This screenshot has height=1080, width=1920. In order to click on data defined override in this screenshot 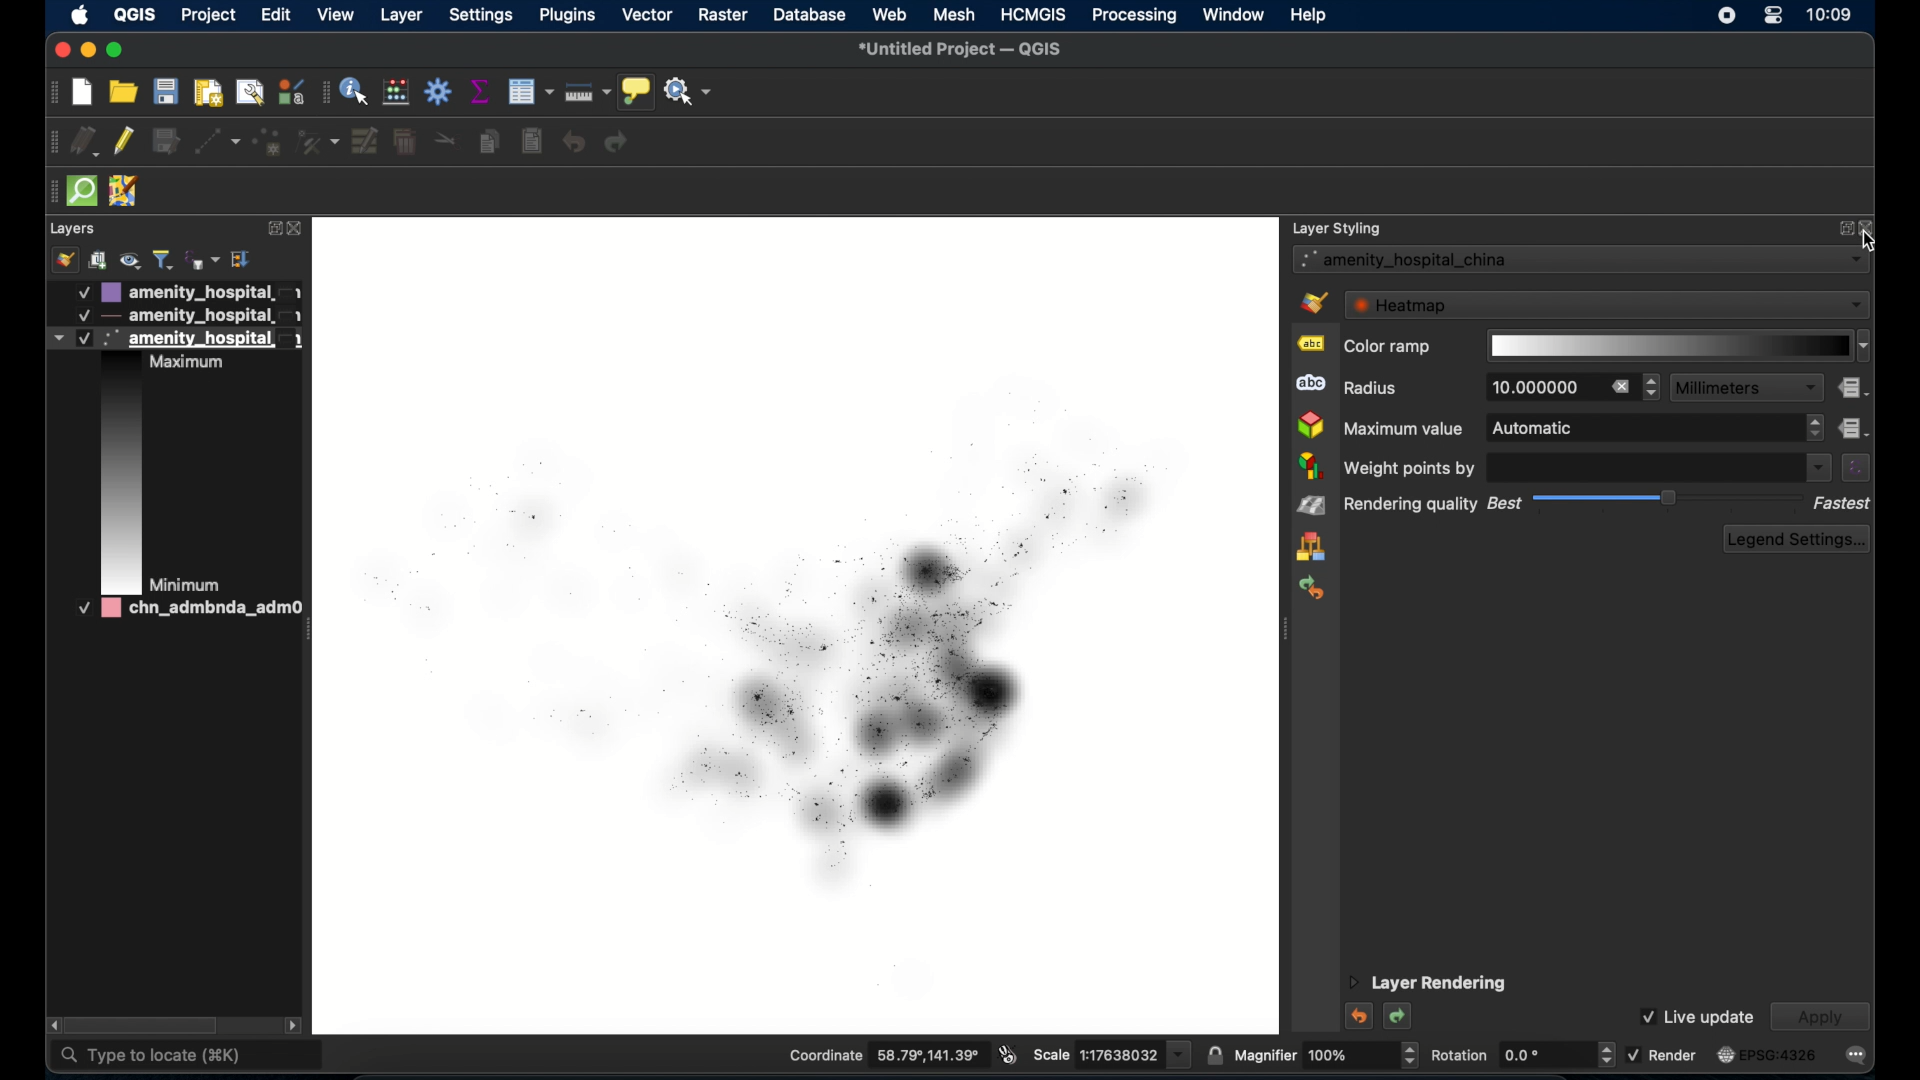, I will do `click(1853, 388)`.